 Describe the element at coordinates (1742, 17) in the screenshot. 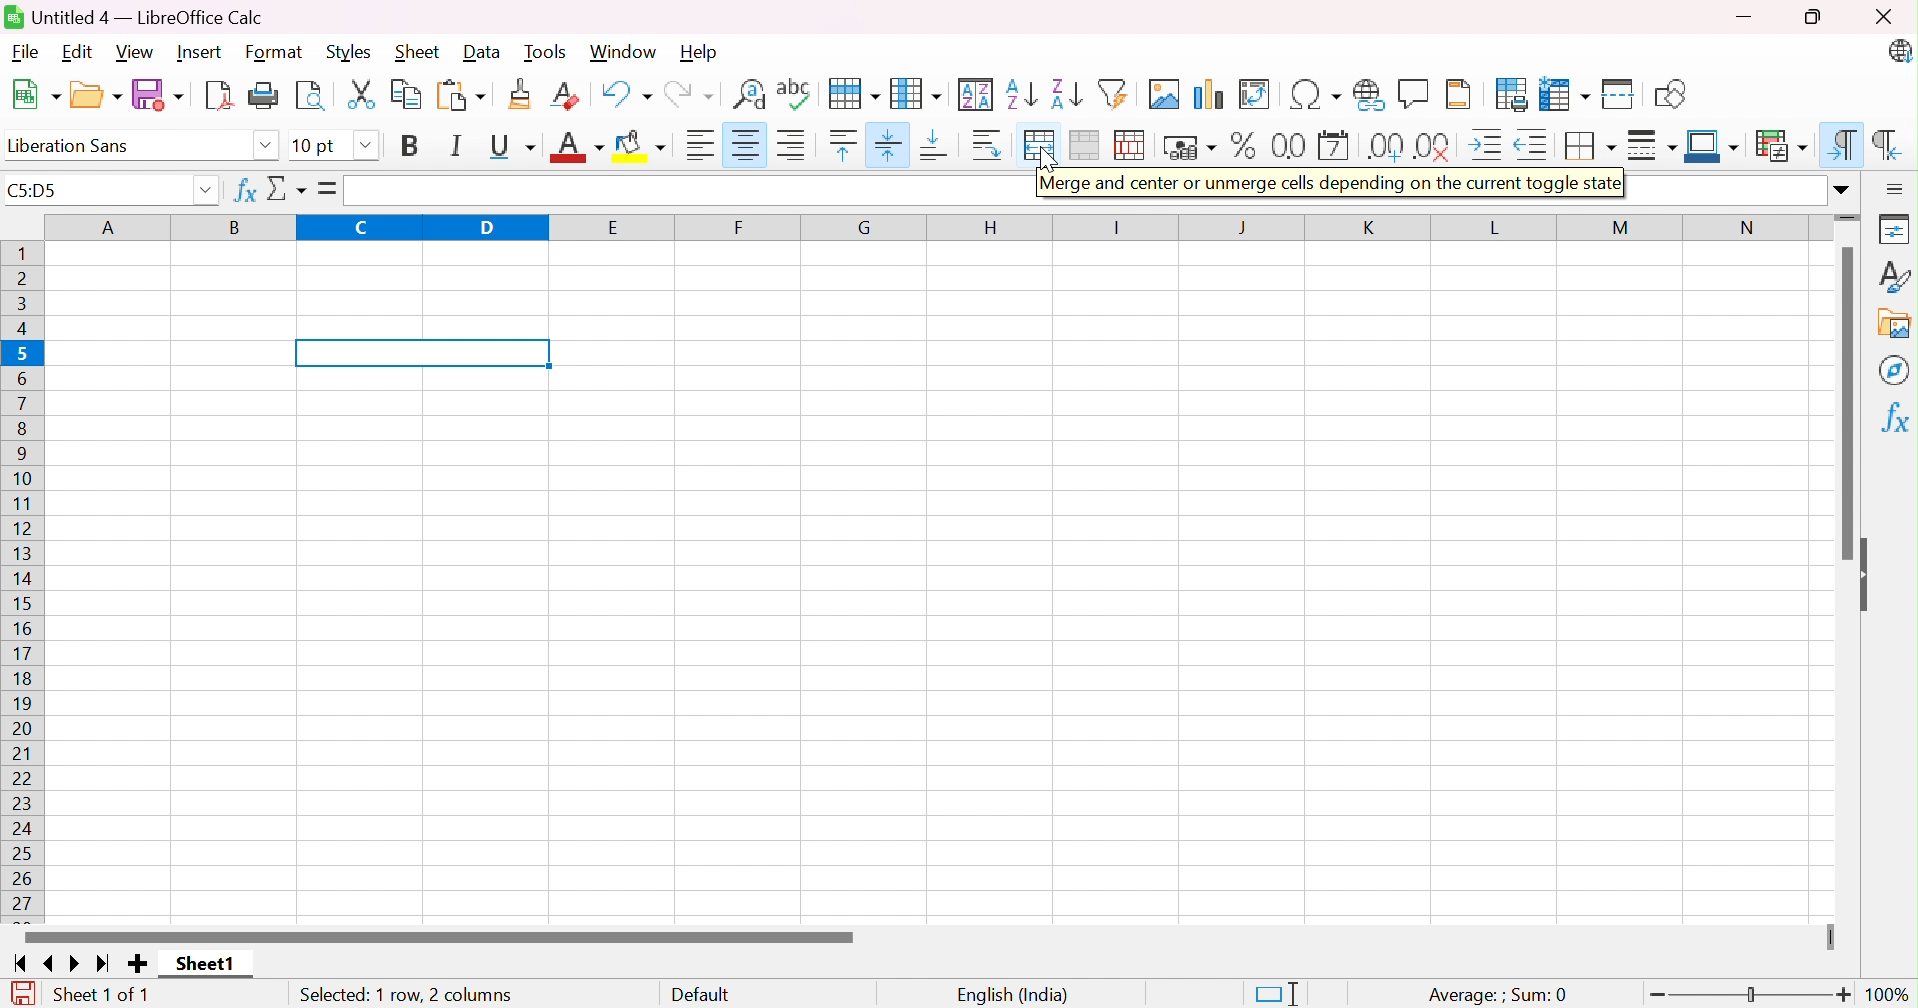

I see `Minimize` at that location.